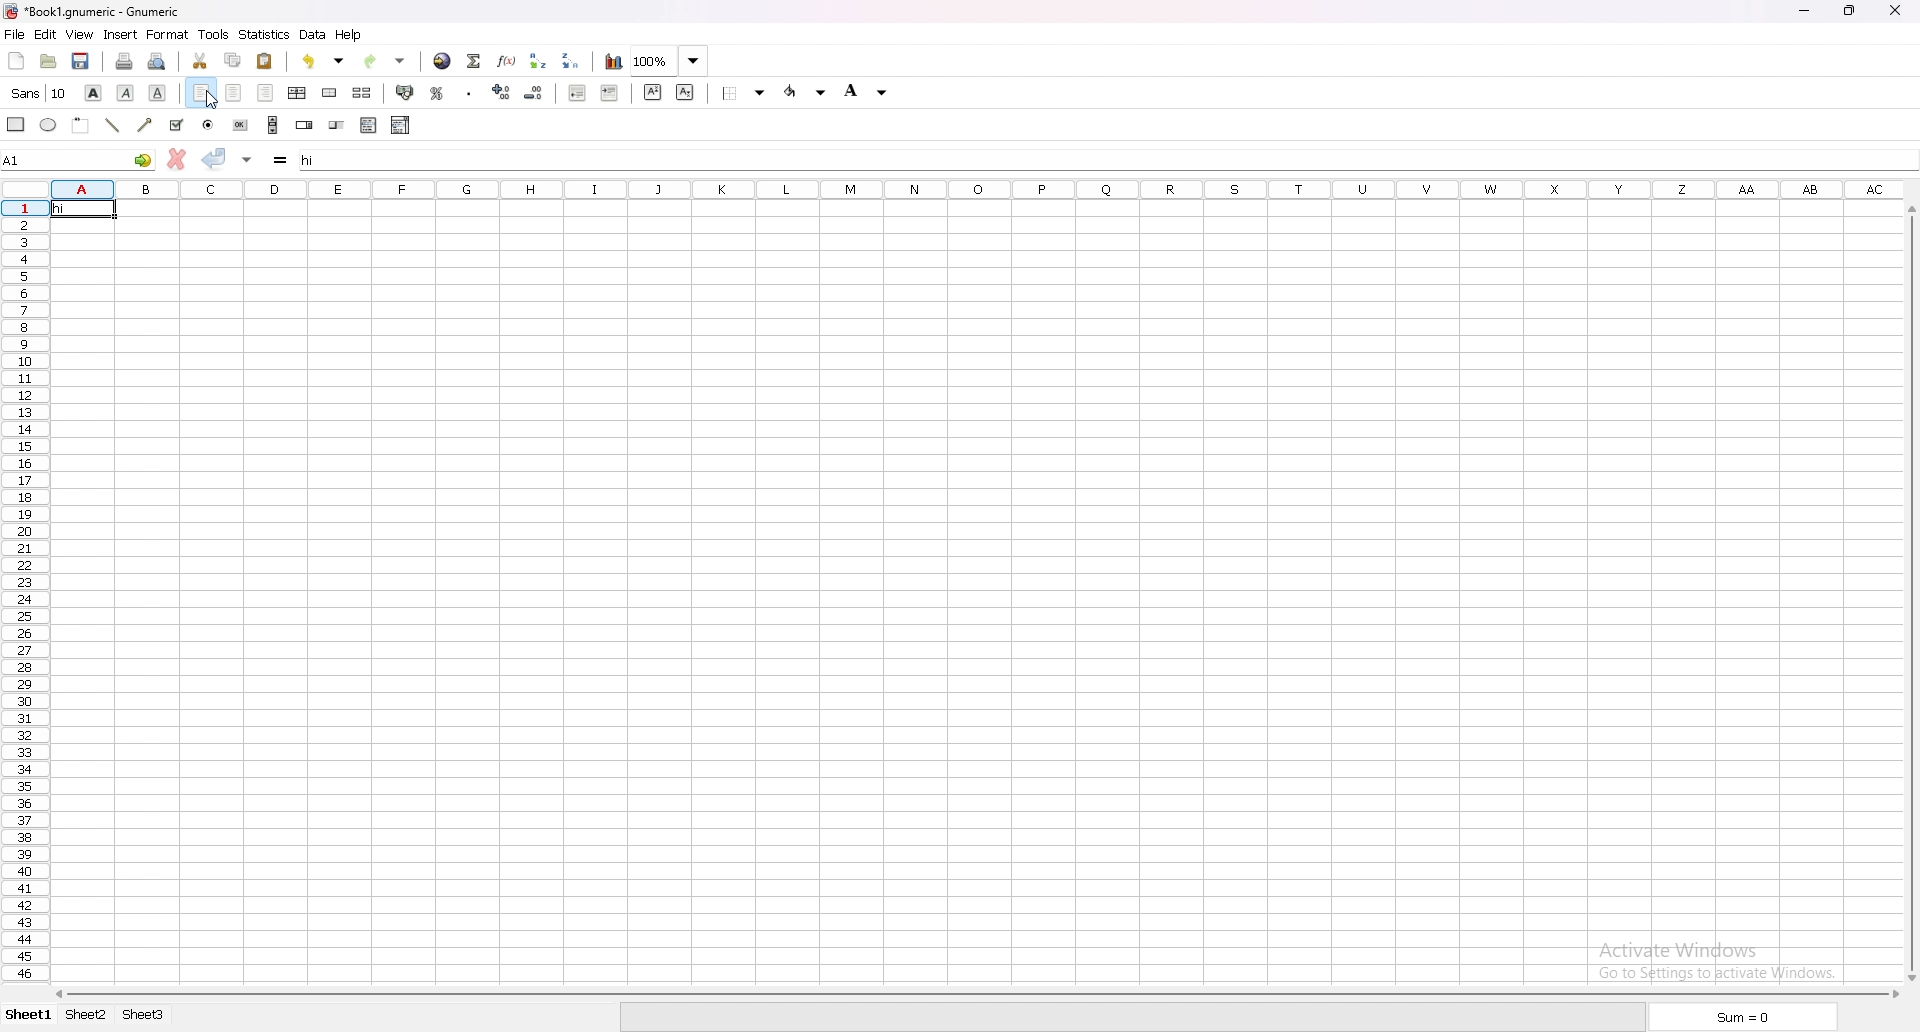 Image resolution: width=1920 pixels, height=1032 pixels. Describe the element at coordinates (95, 12) in the screenshot. I see `file name` at that location.